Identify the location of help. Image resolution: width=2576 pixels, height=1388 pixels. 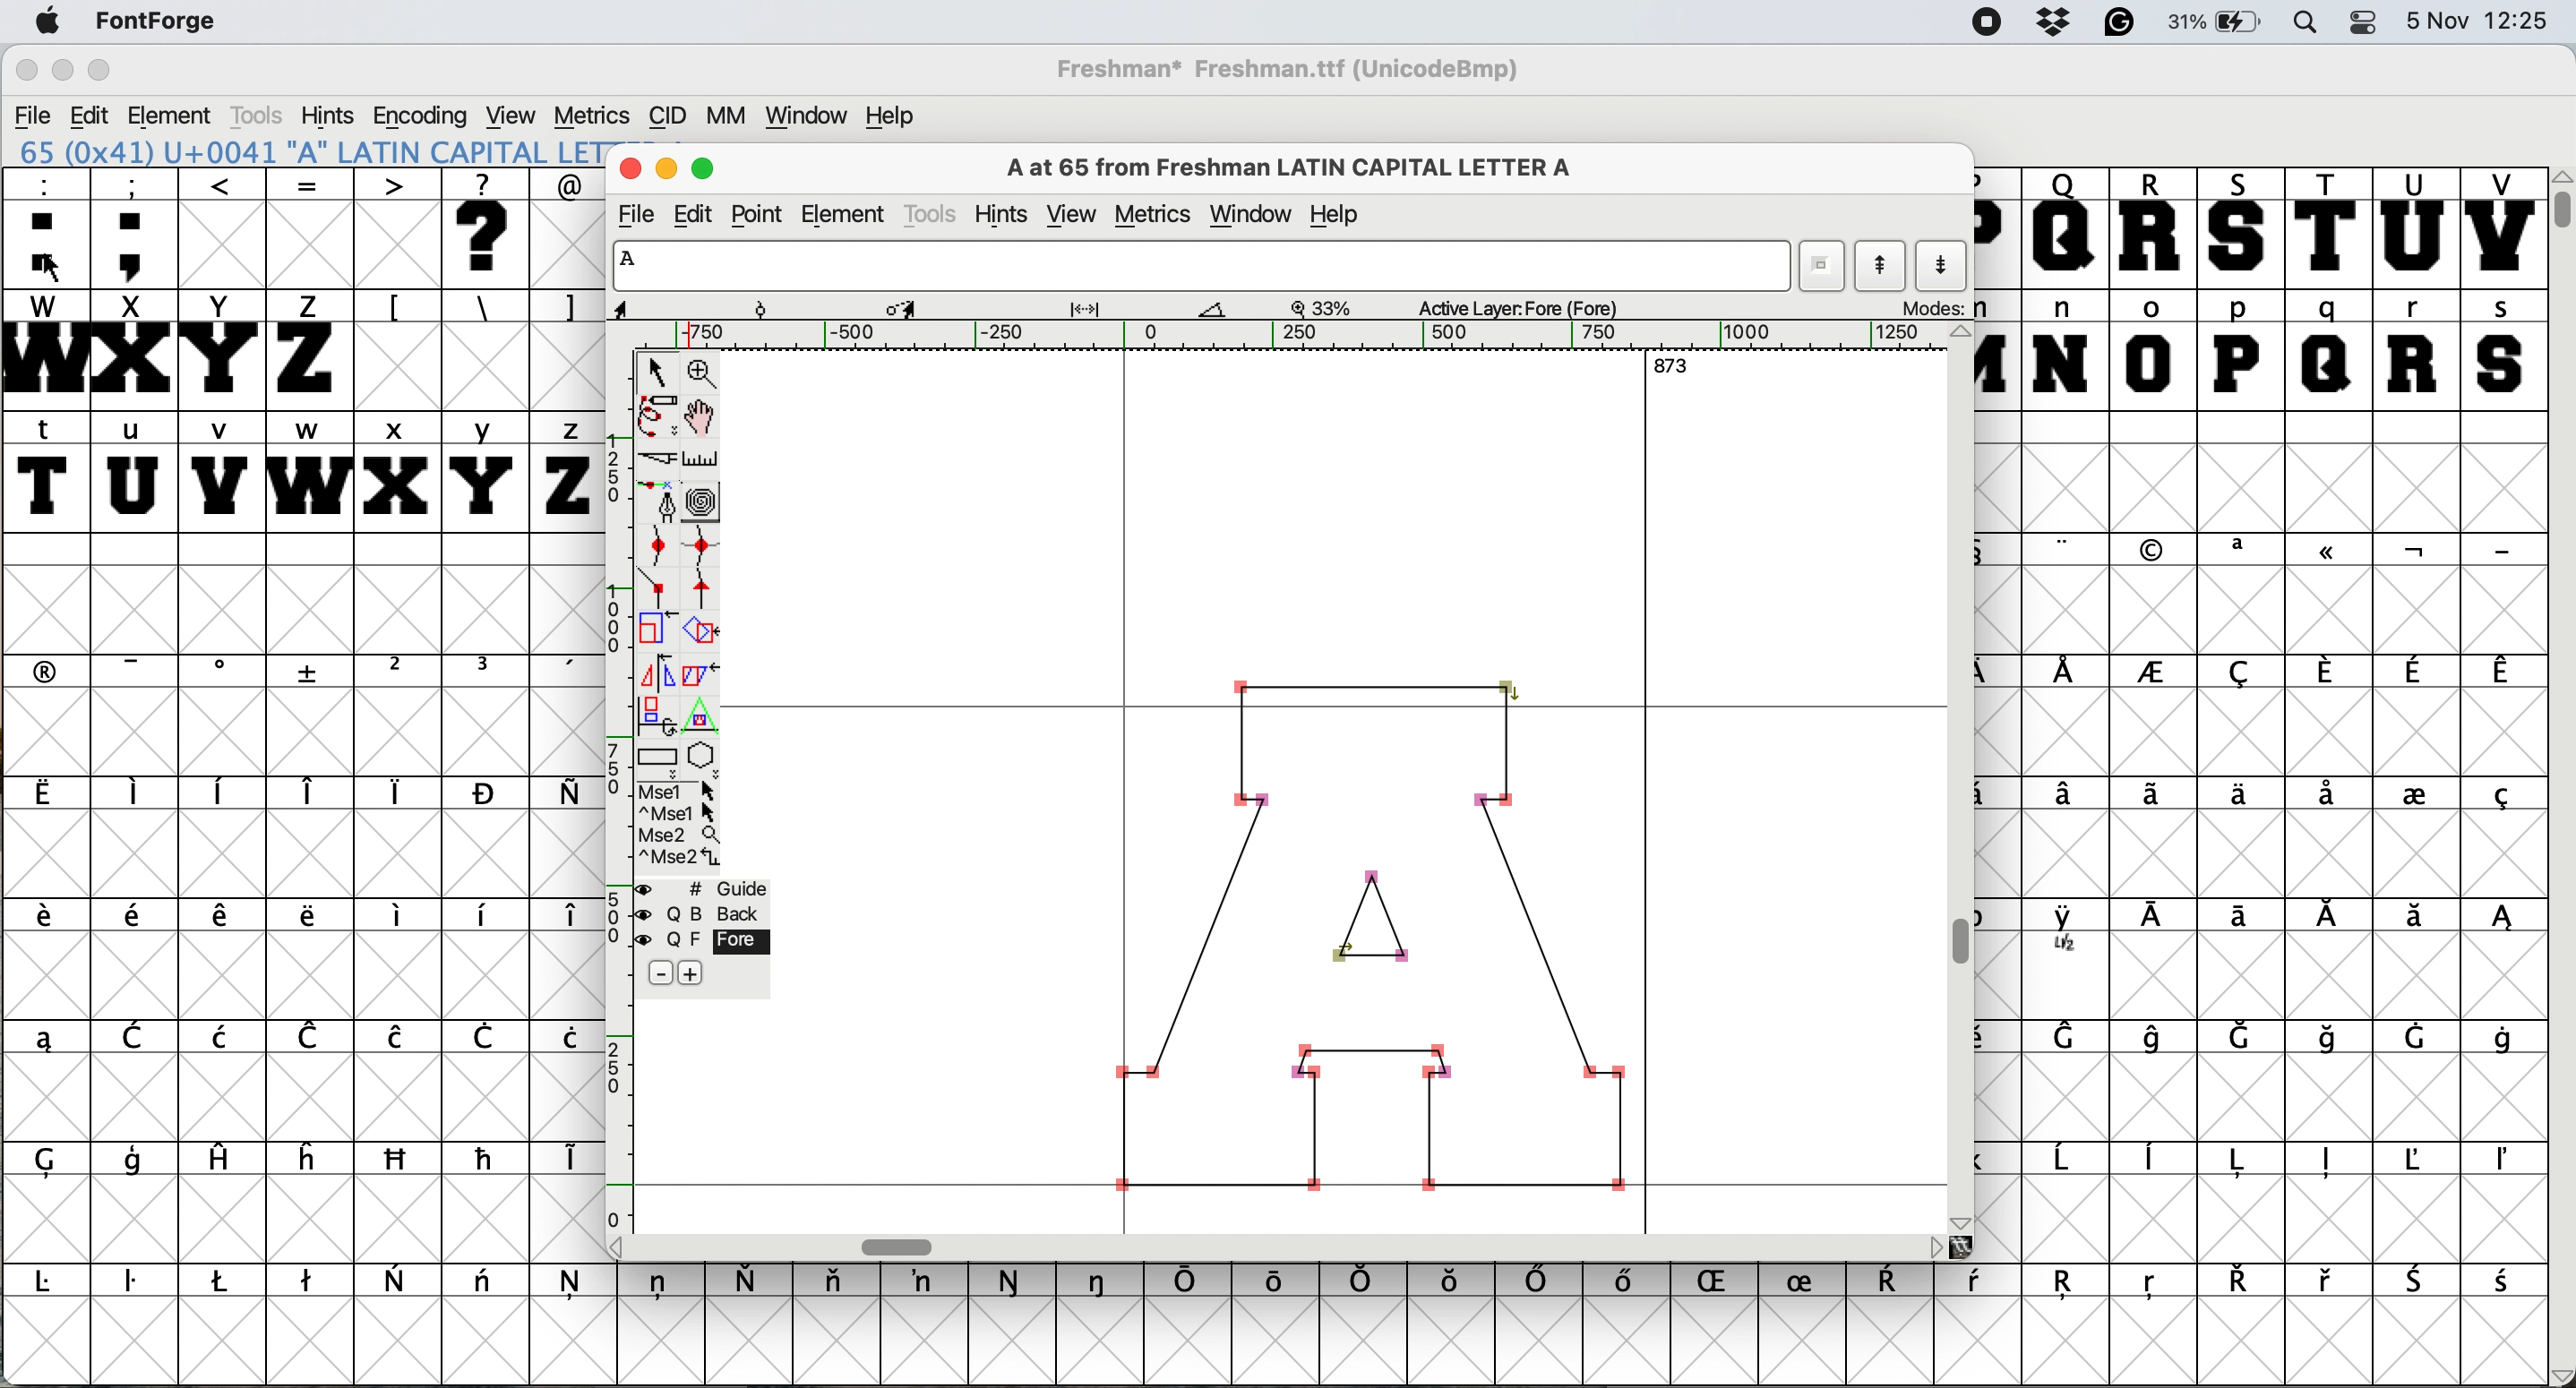
(1338, 217).